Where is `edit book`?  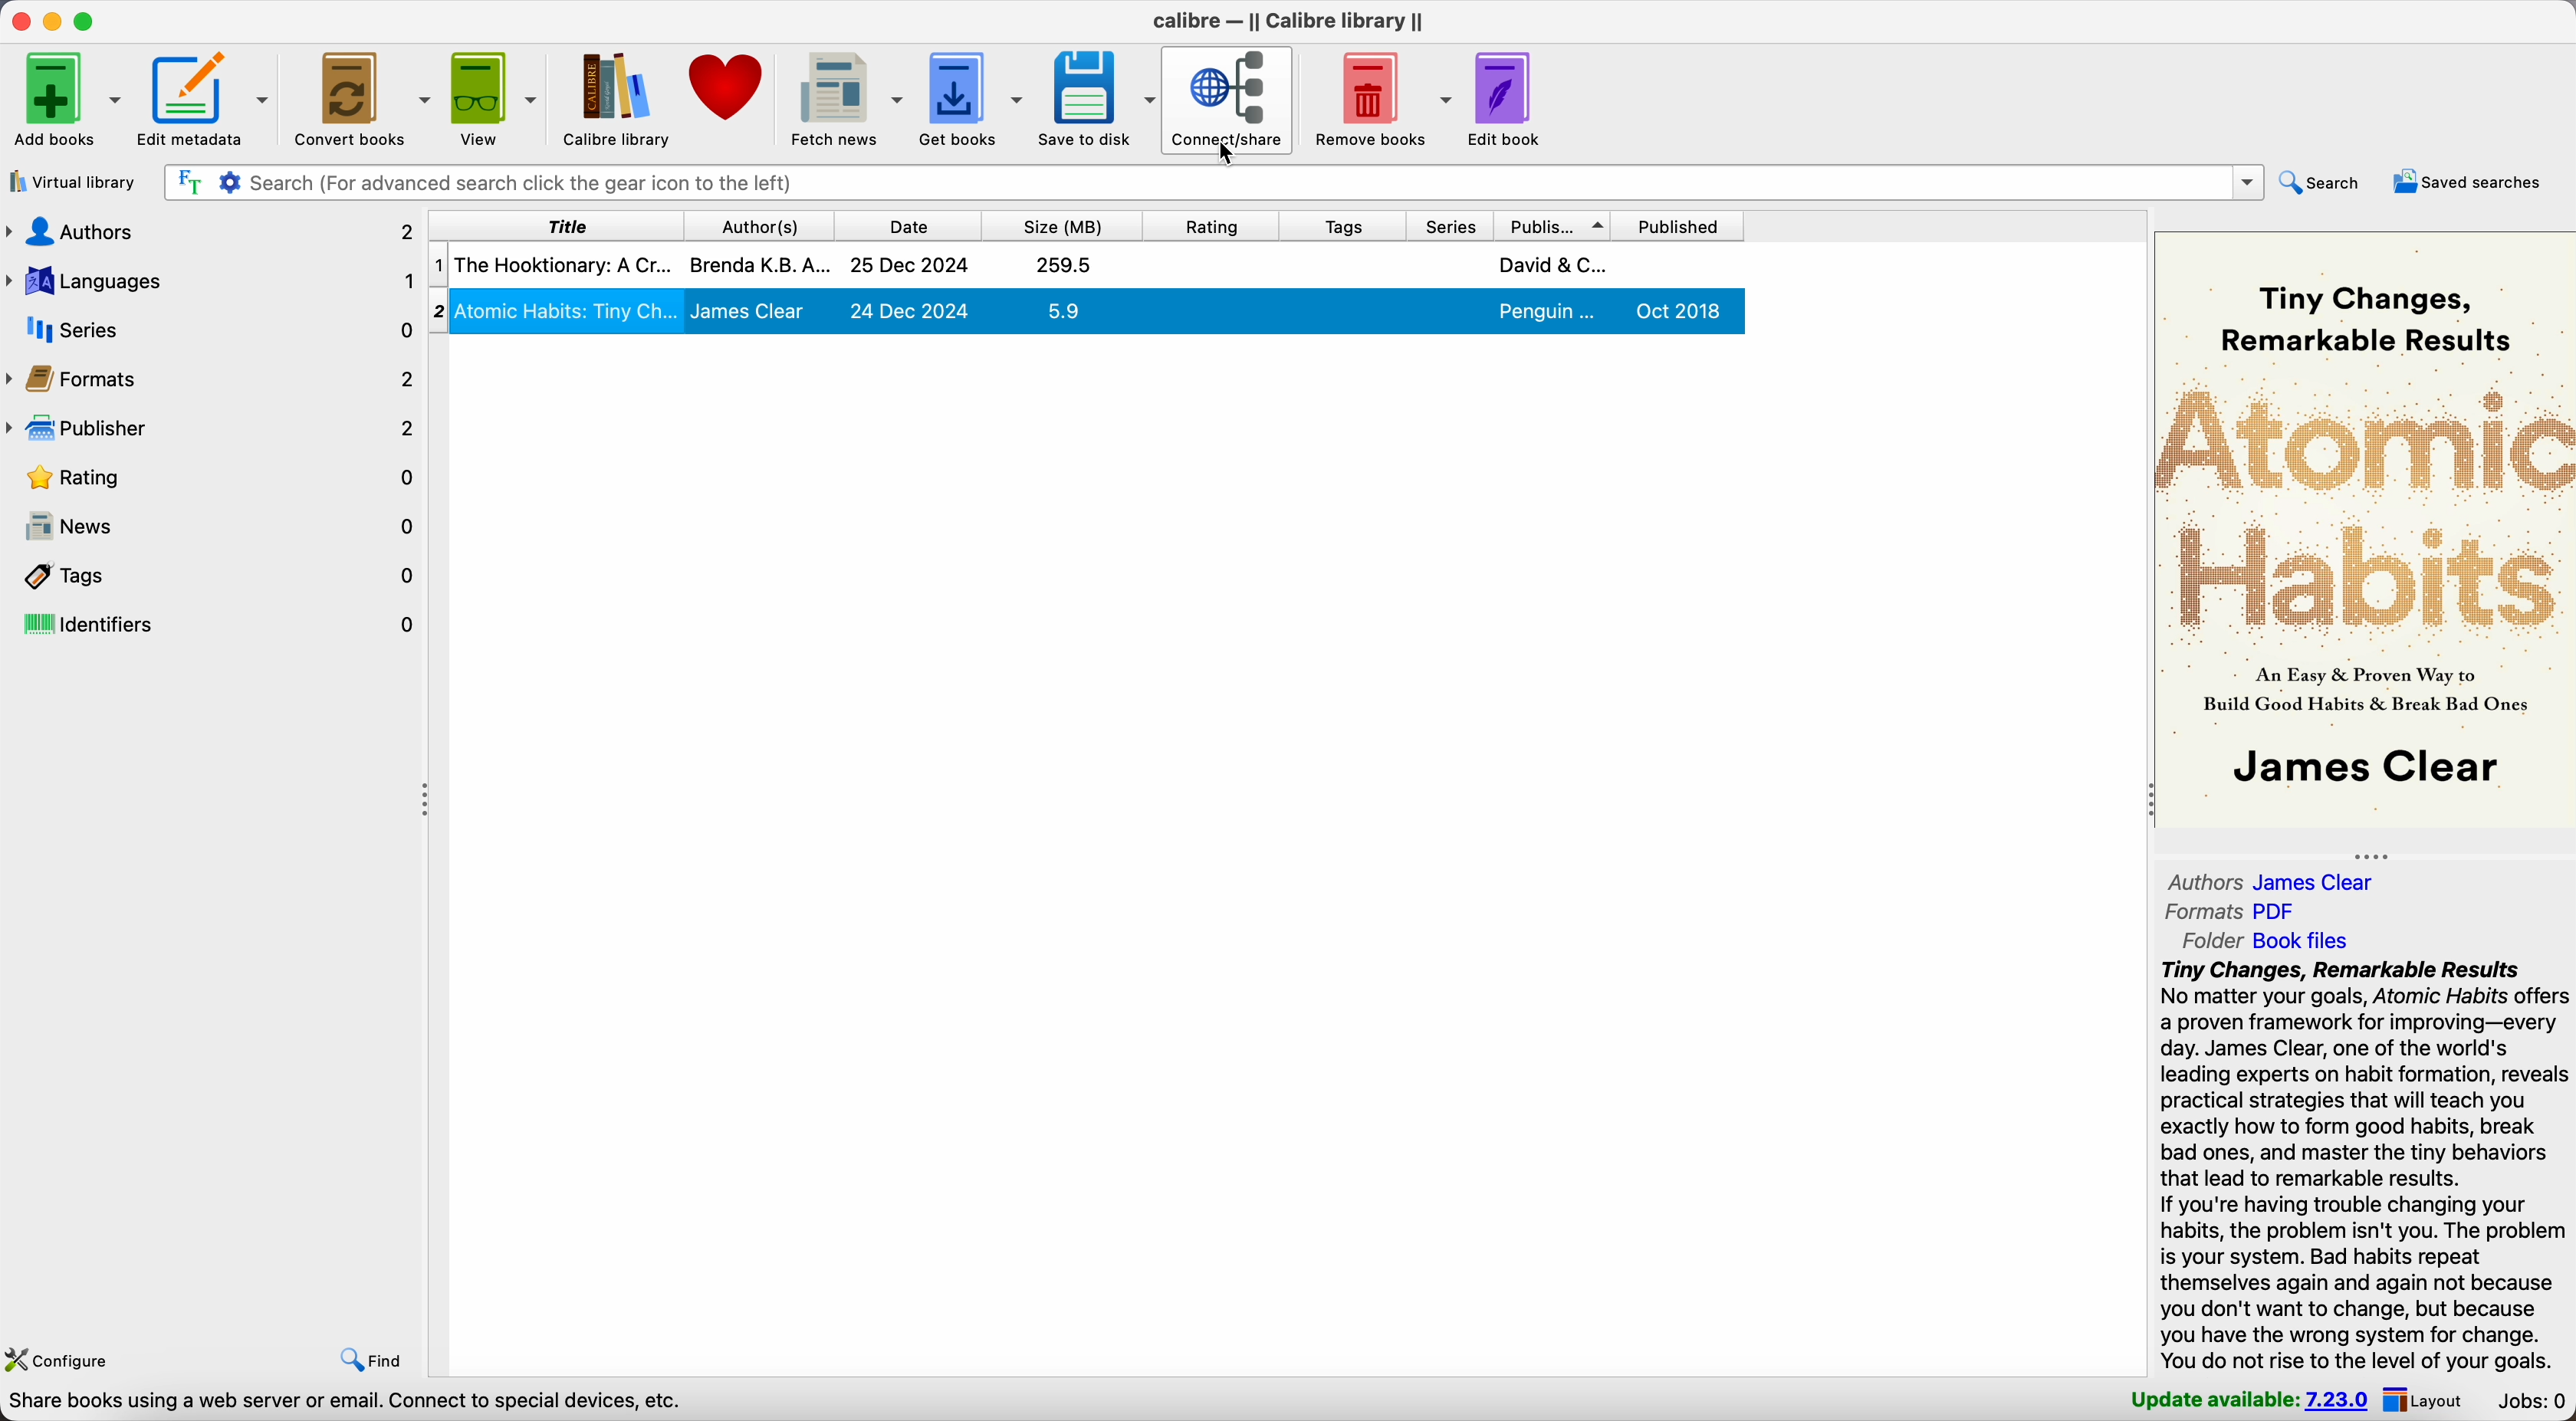
edit book is located at coordinates (1507, 101).